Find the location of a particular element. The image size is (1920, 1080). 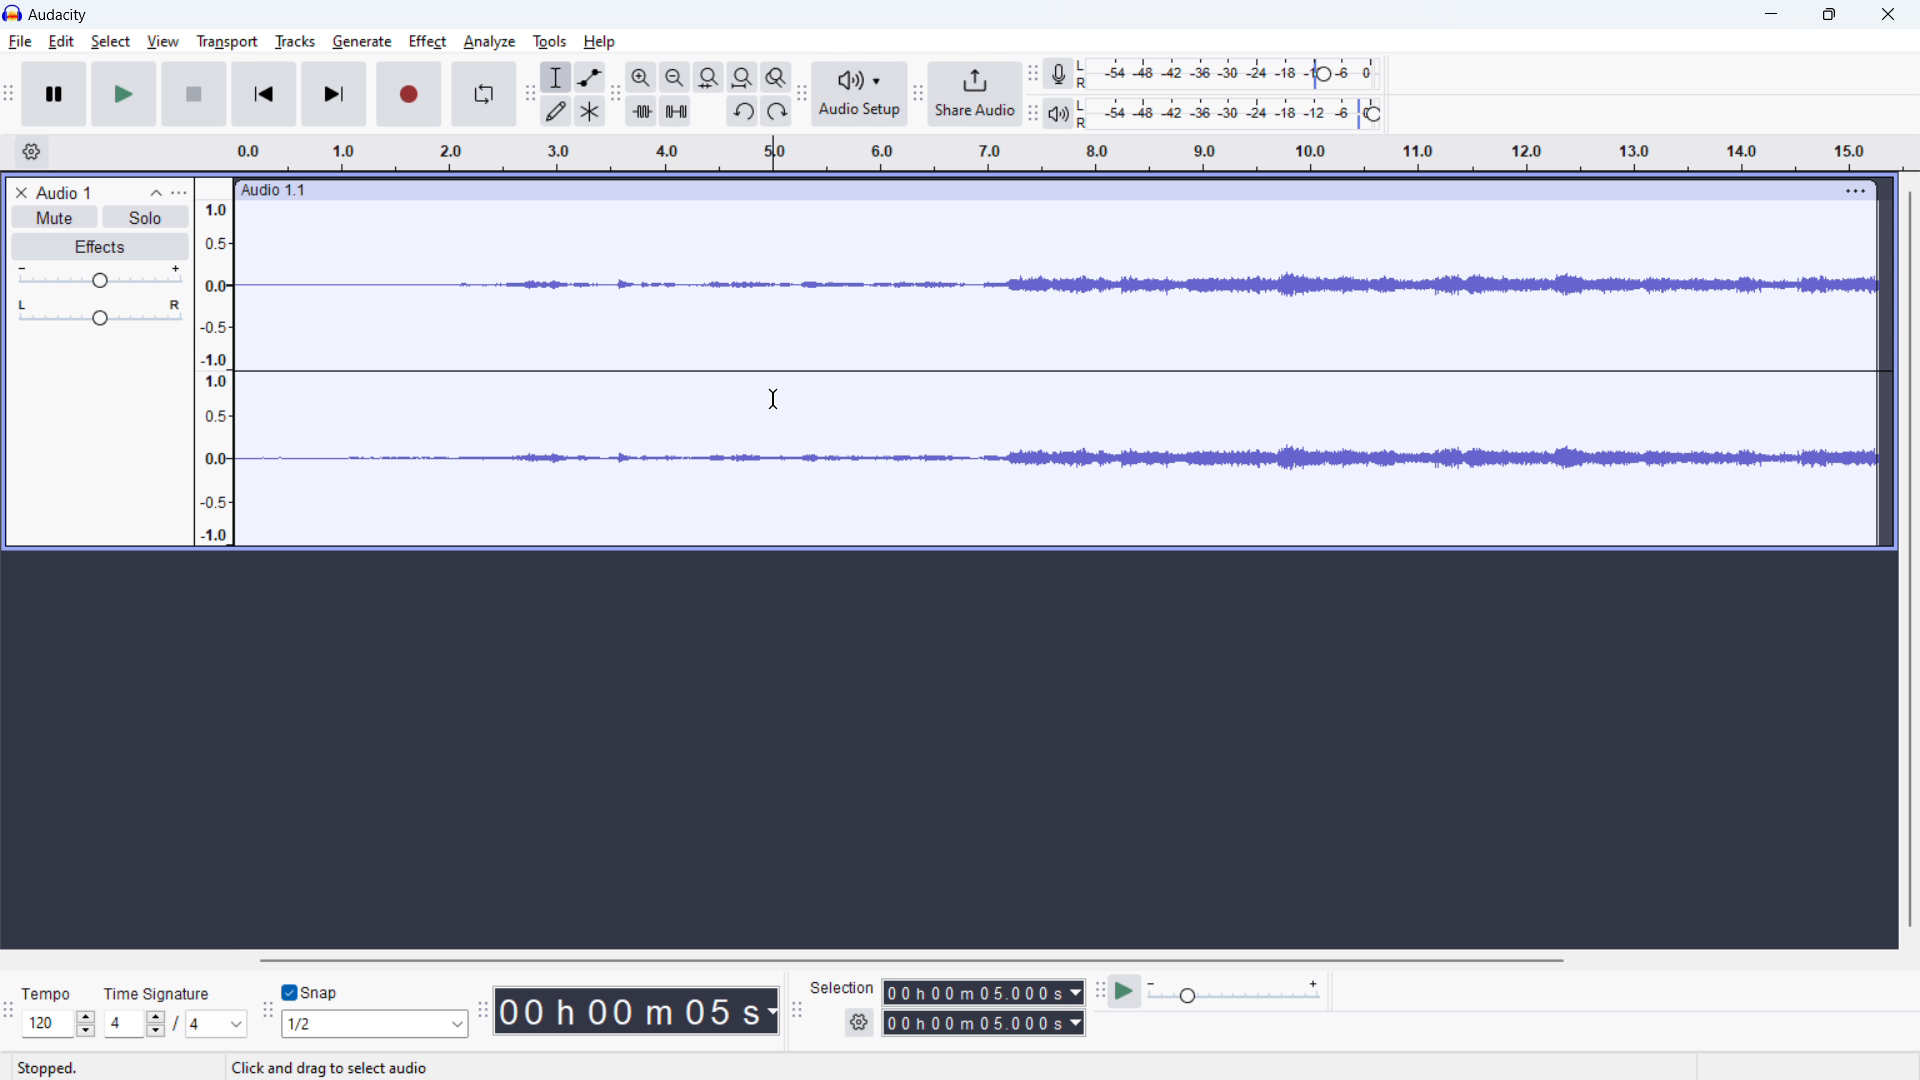

timestamp is located at coordinates (642, 1007).